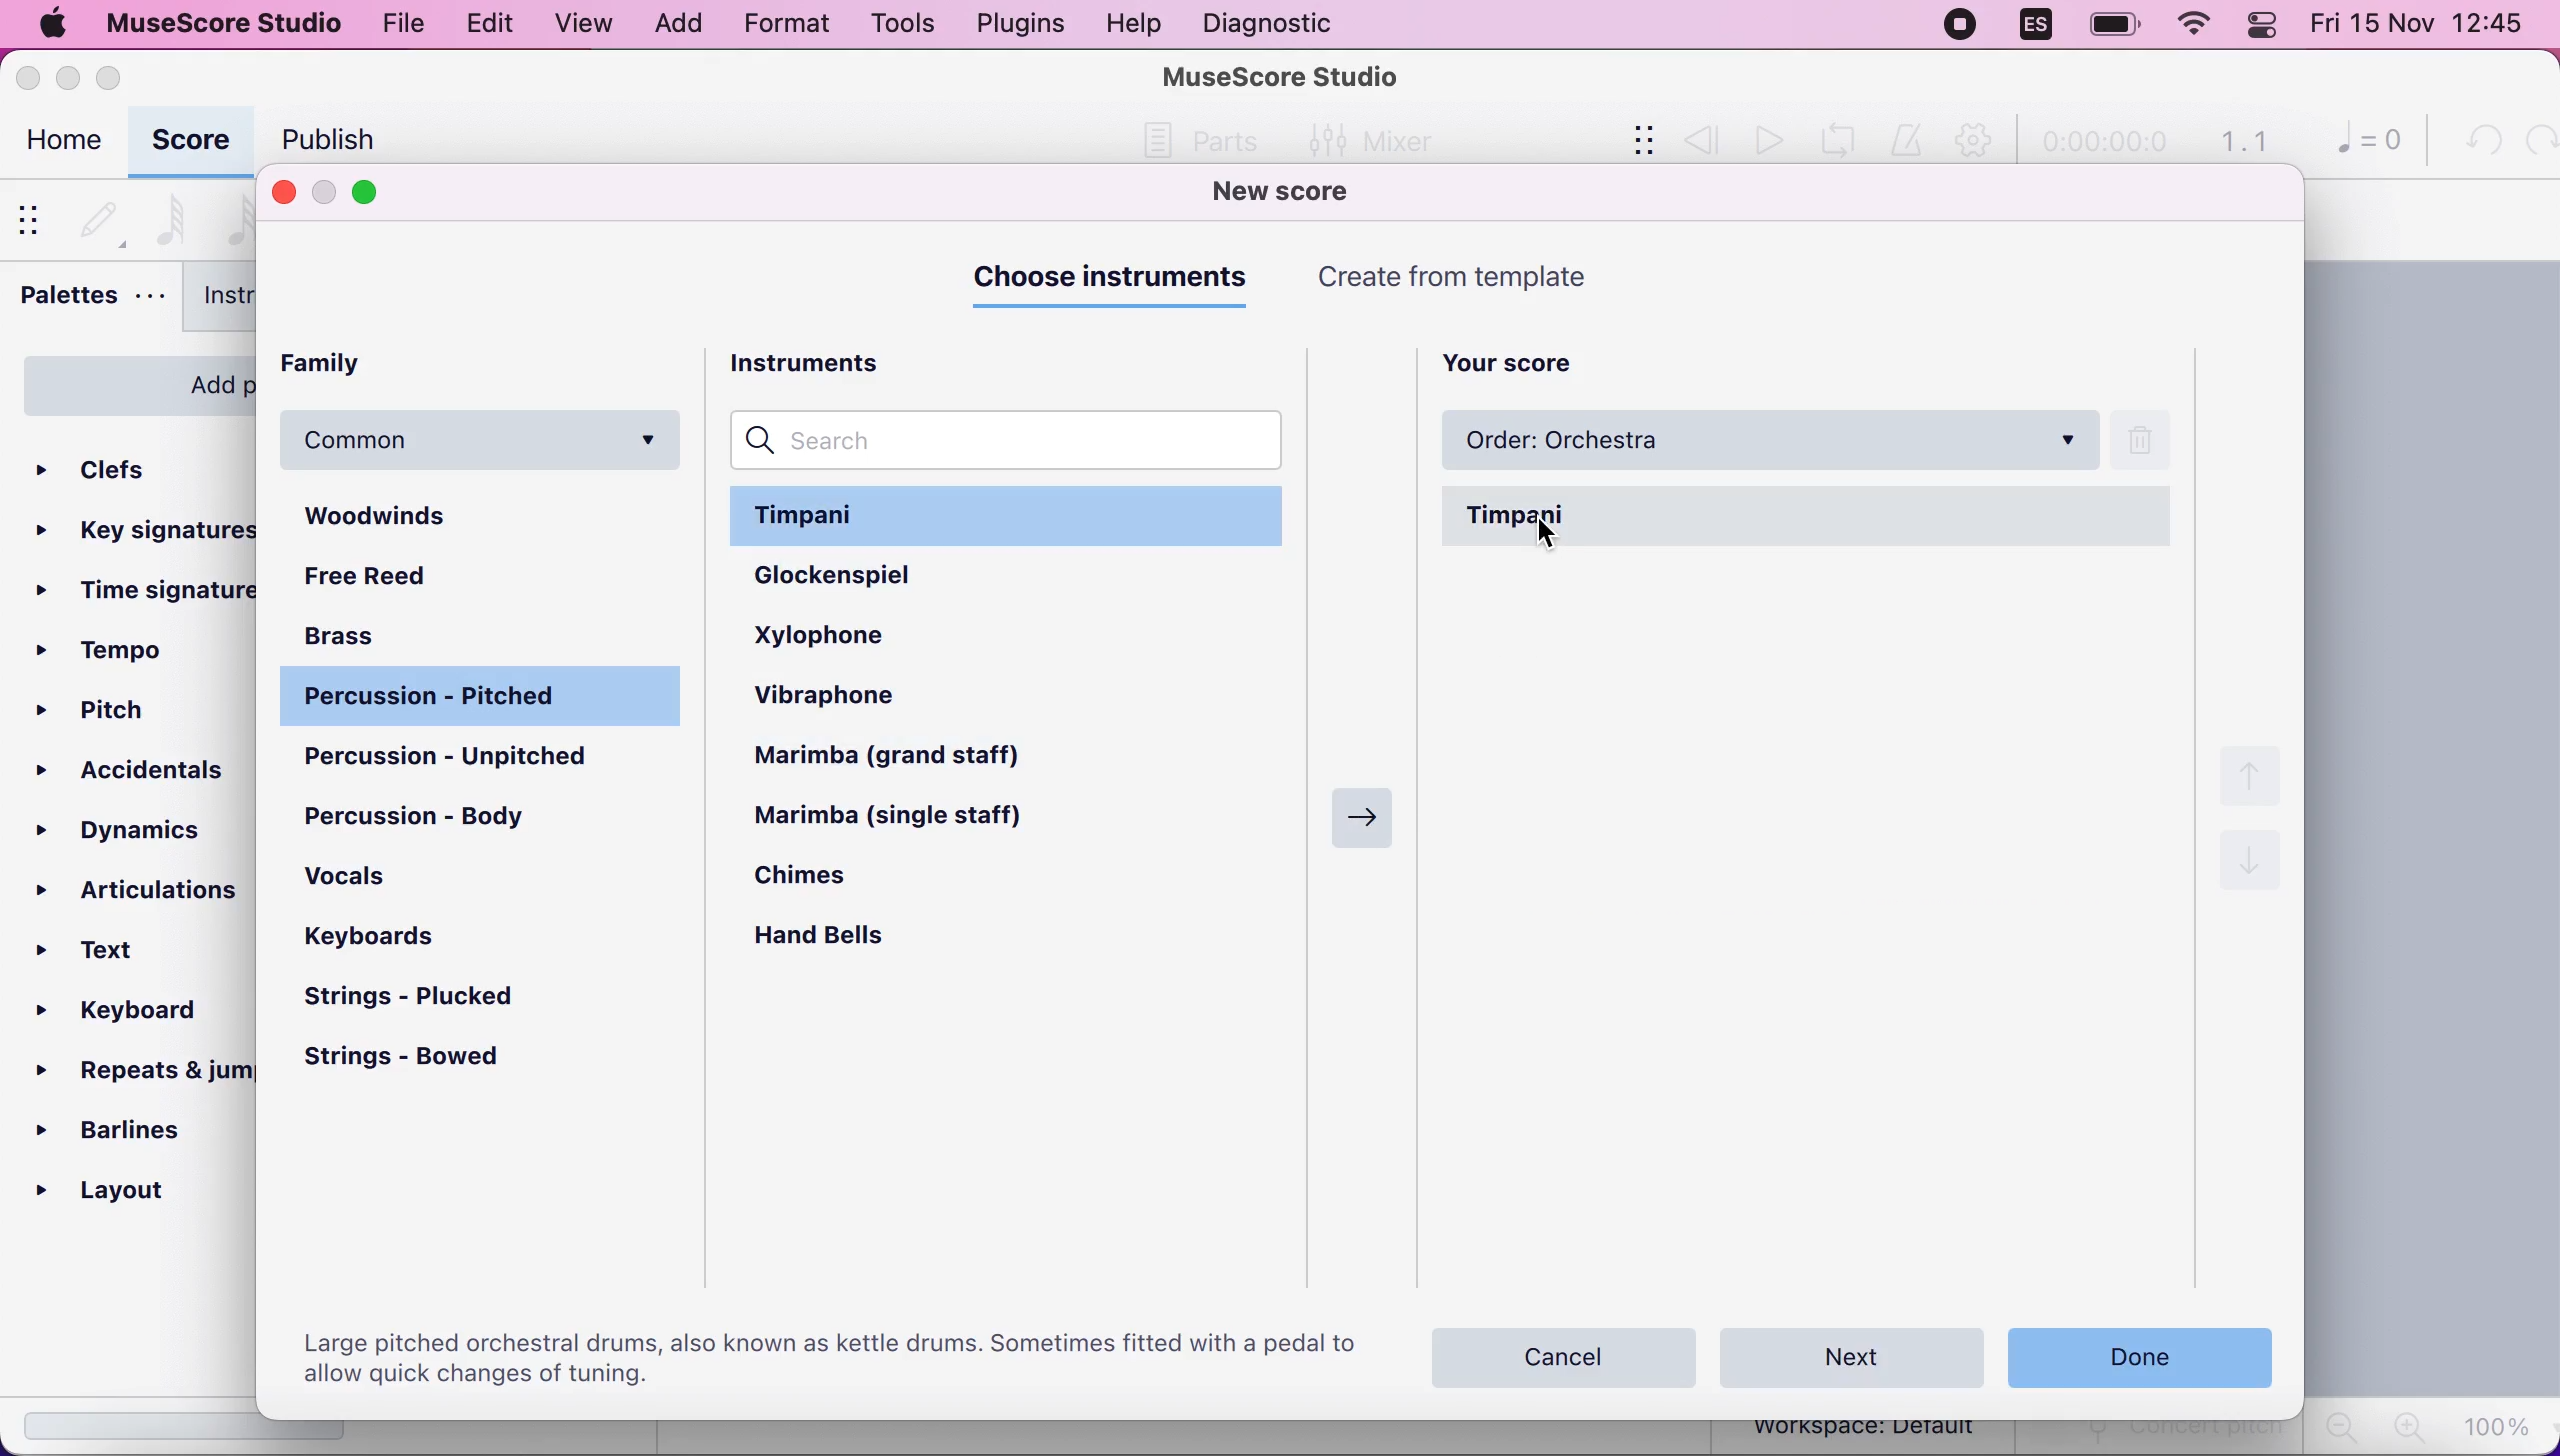 This screenshot has width=2560, height=1456. Describe the element at coordinates (2154, 441) in the screenshot. I see `delete` at that location.